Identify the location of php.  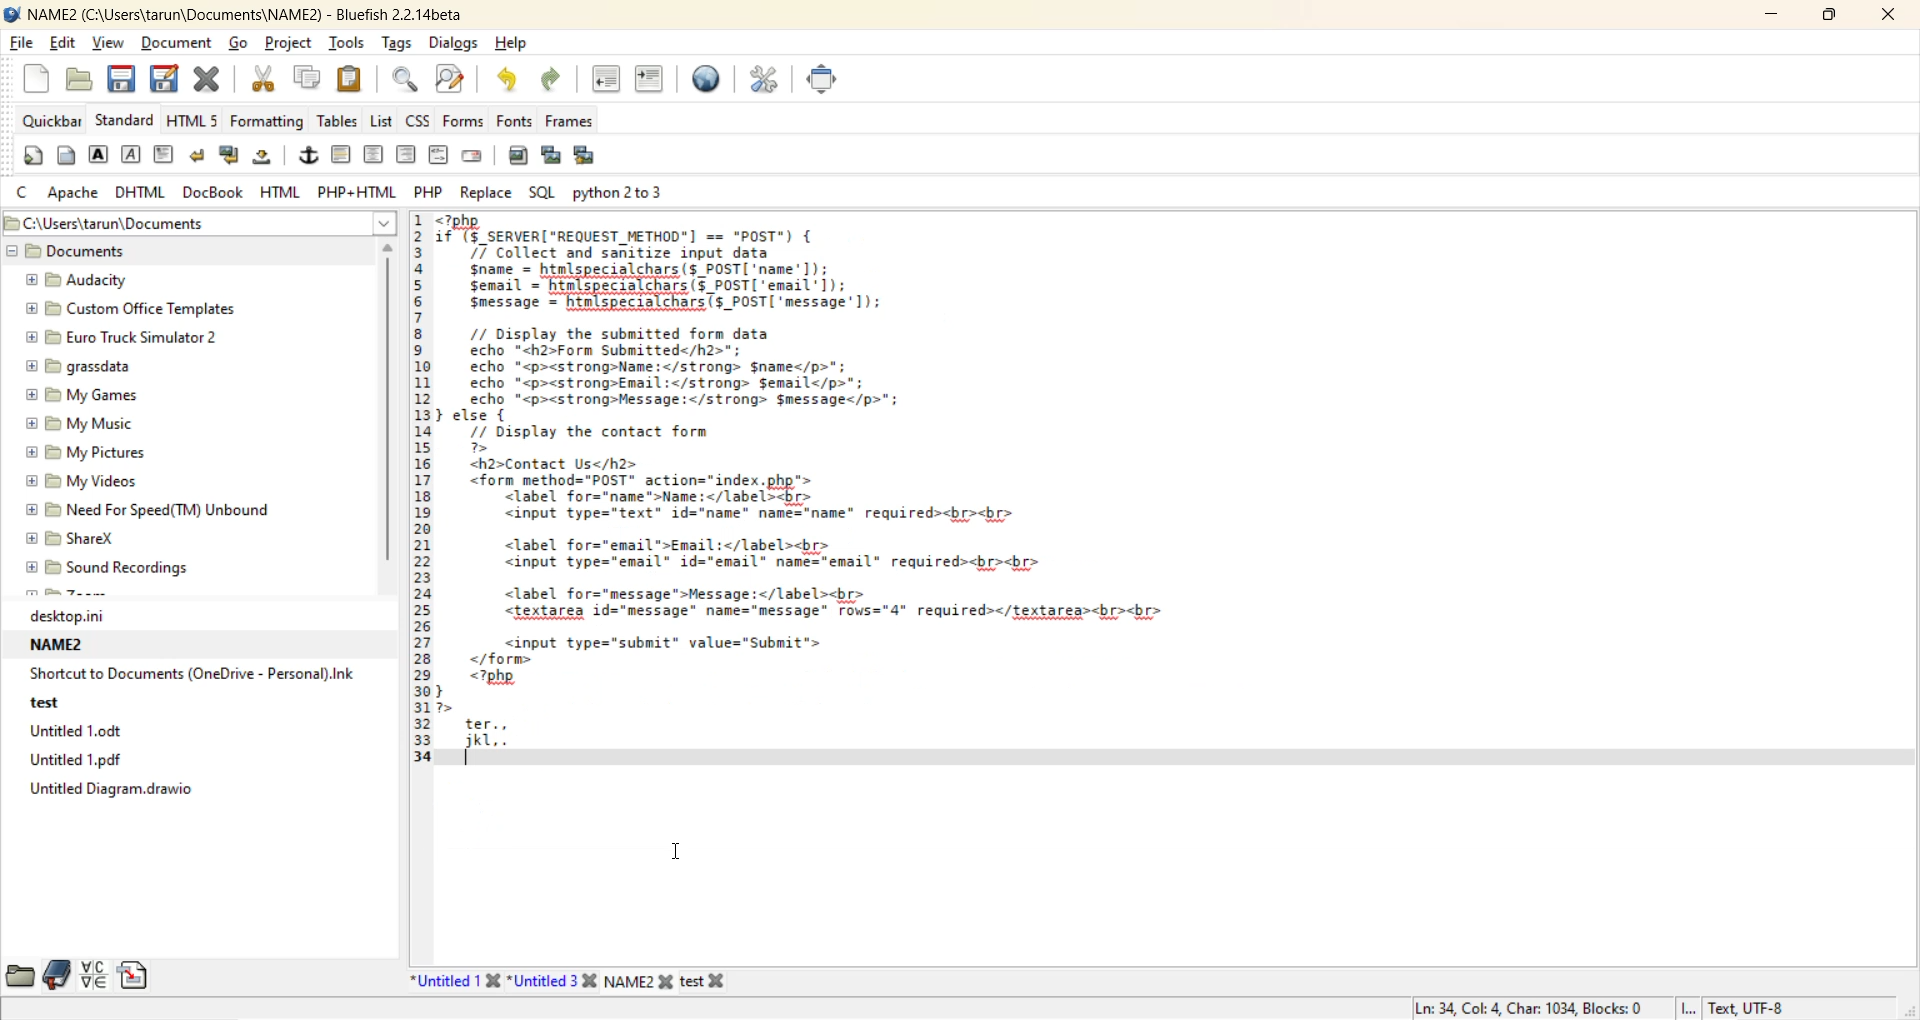
(429, 191).